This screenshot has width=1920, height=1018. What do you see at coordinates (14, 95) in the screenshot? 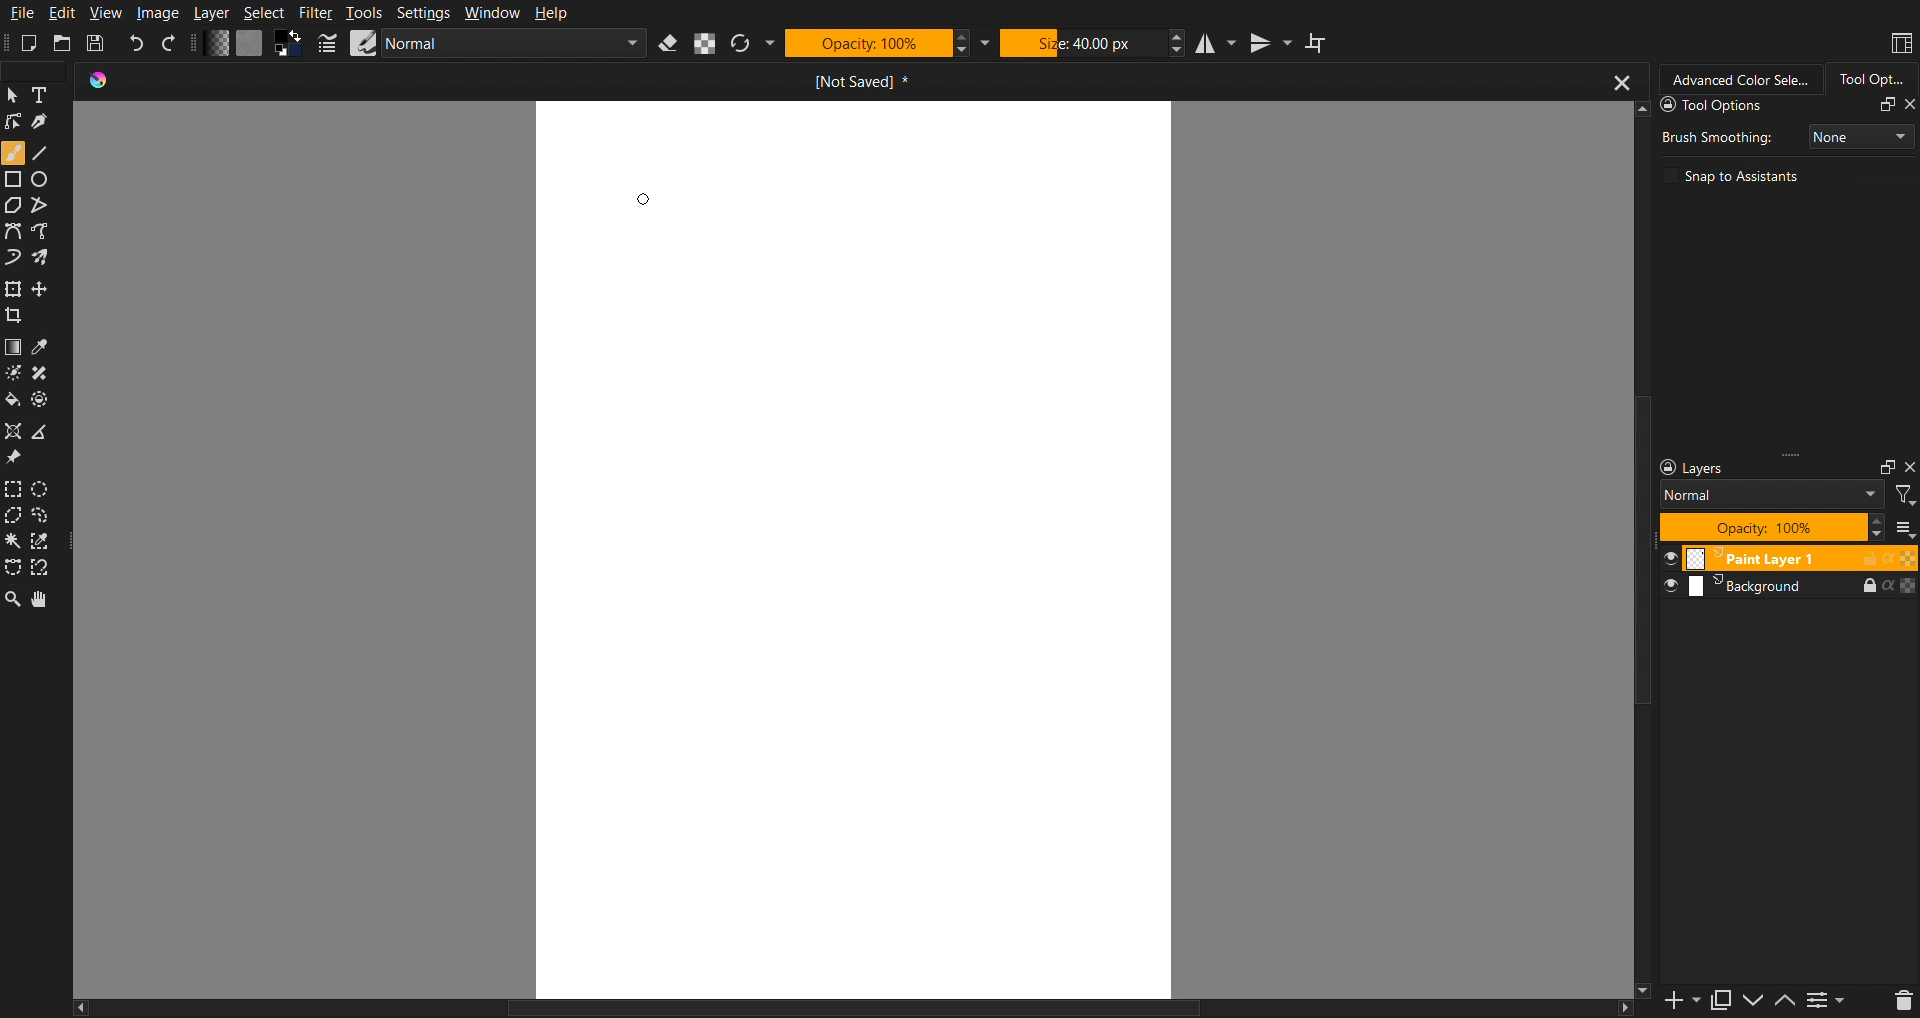
I see `Pointer` at bounding box center [14, 95].